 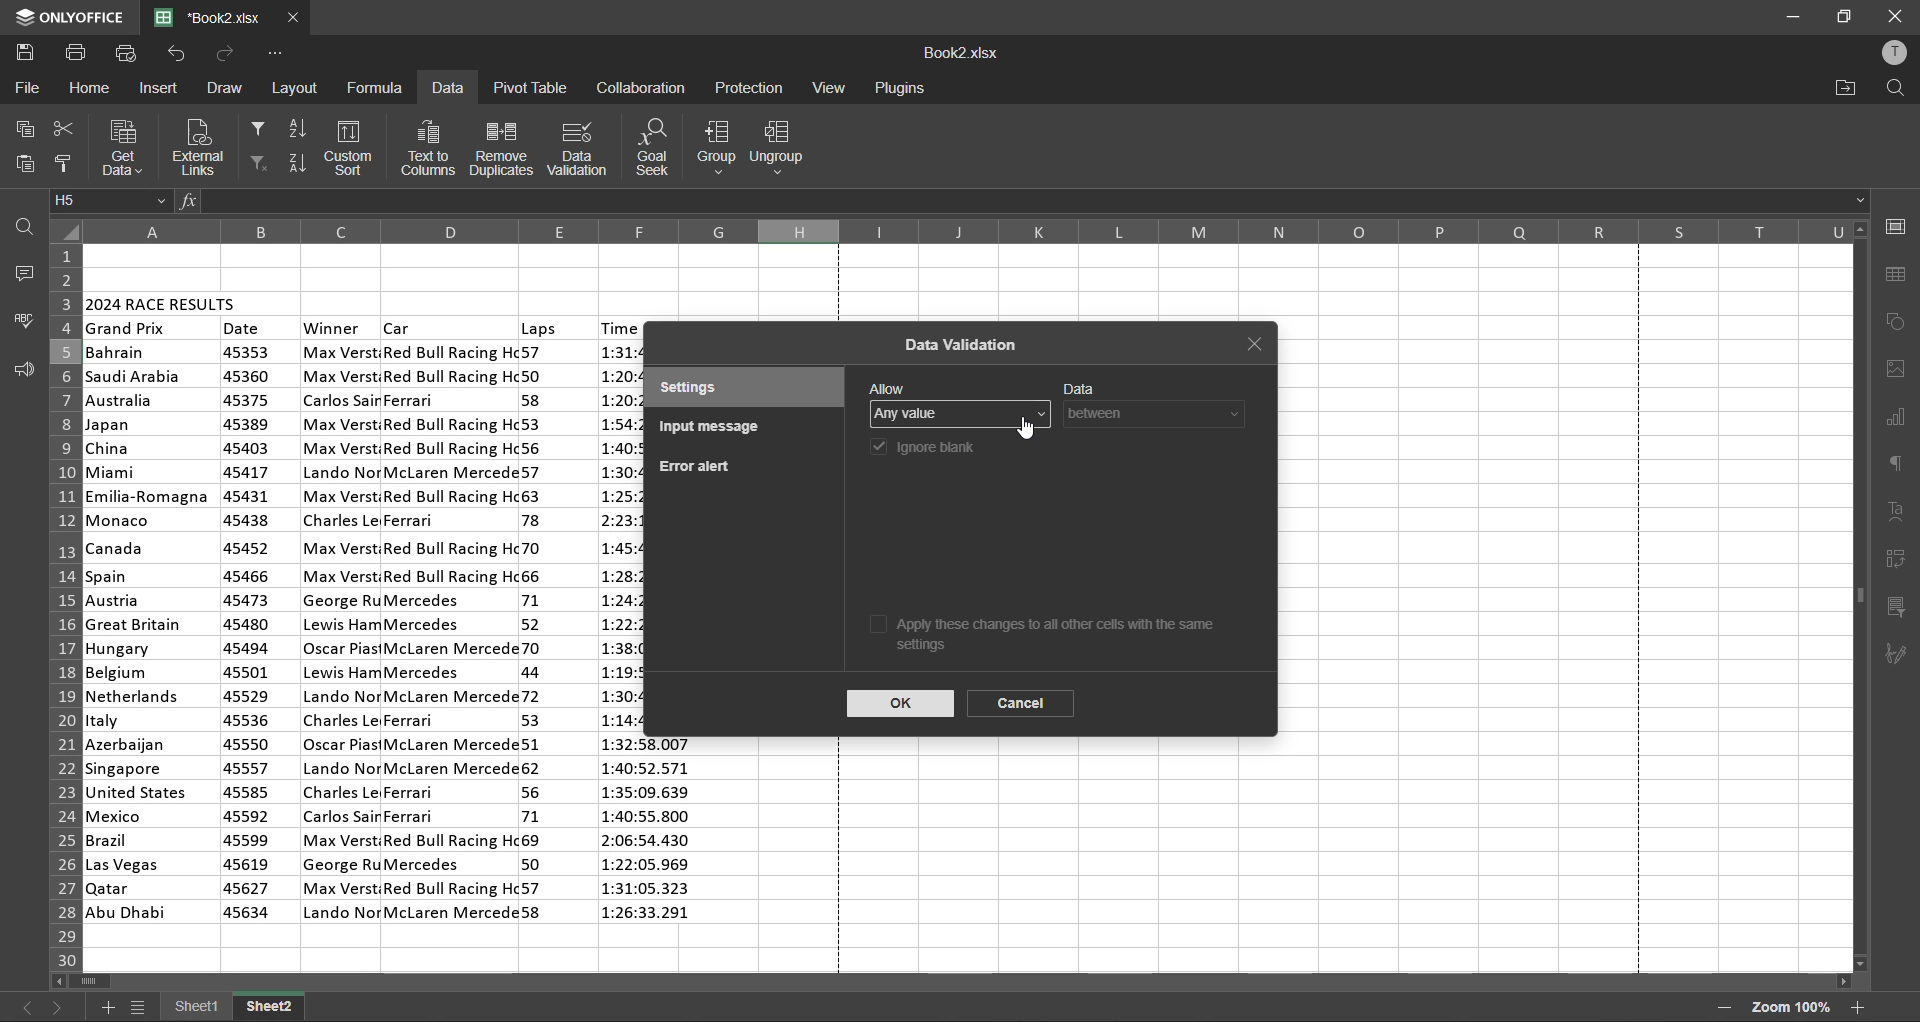 What do you see at coordinates (400, 326) in the screenshot?
I see `car` at bounding box center [400, 326].